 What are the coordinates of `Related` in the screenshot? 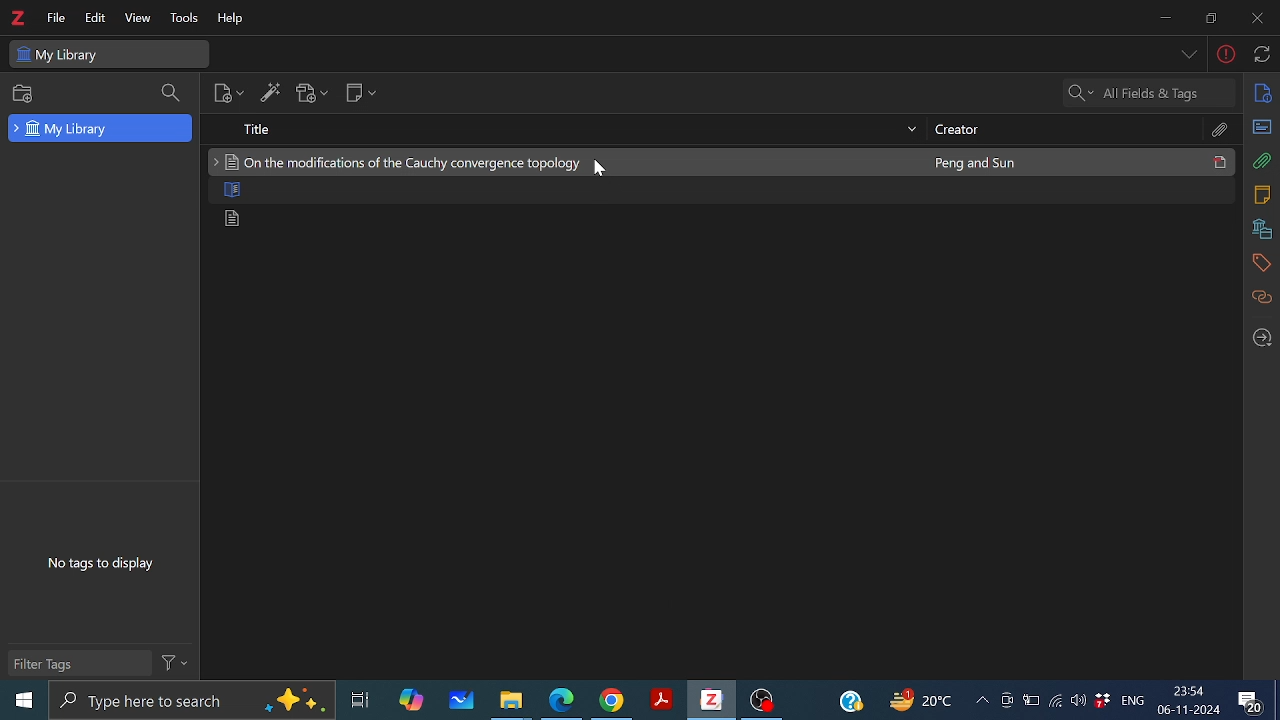 It's located at (1263, 296).